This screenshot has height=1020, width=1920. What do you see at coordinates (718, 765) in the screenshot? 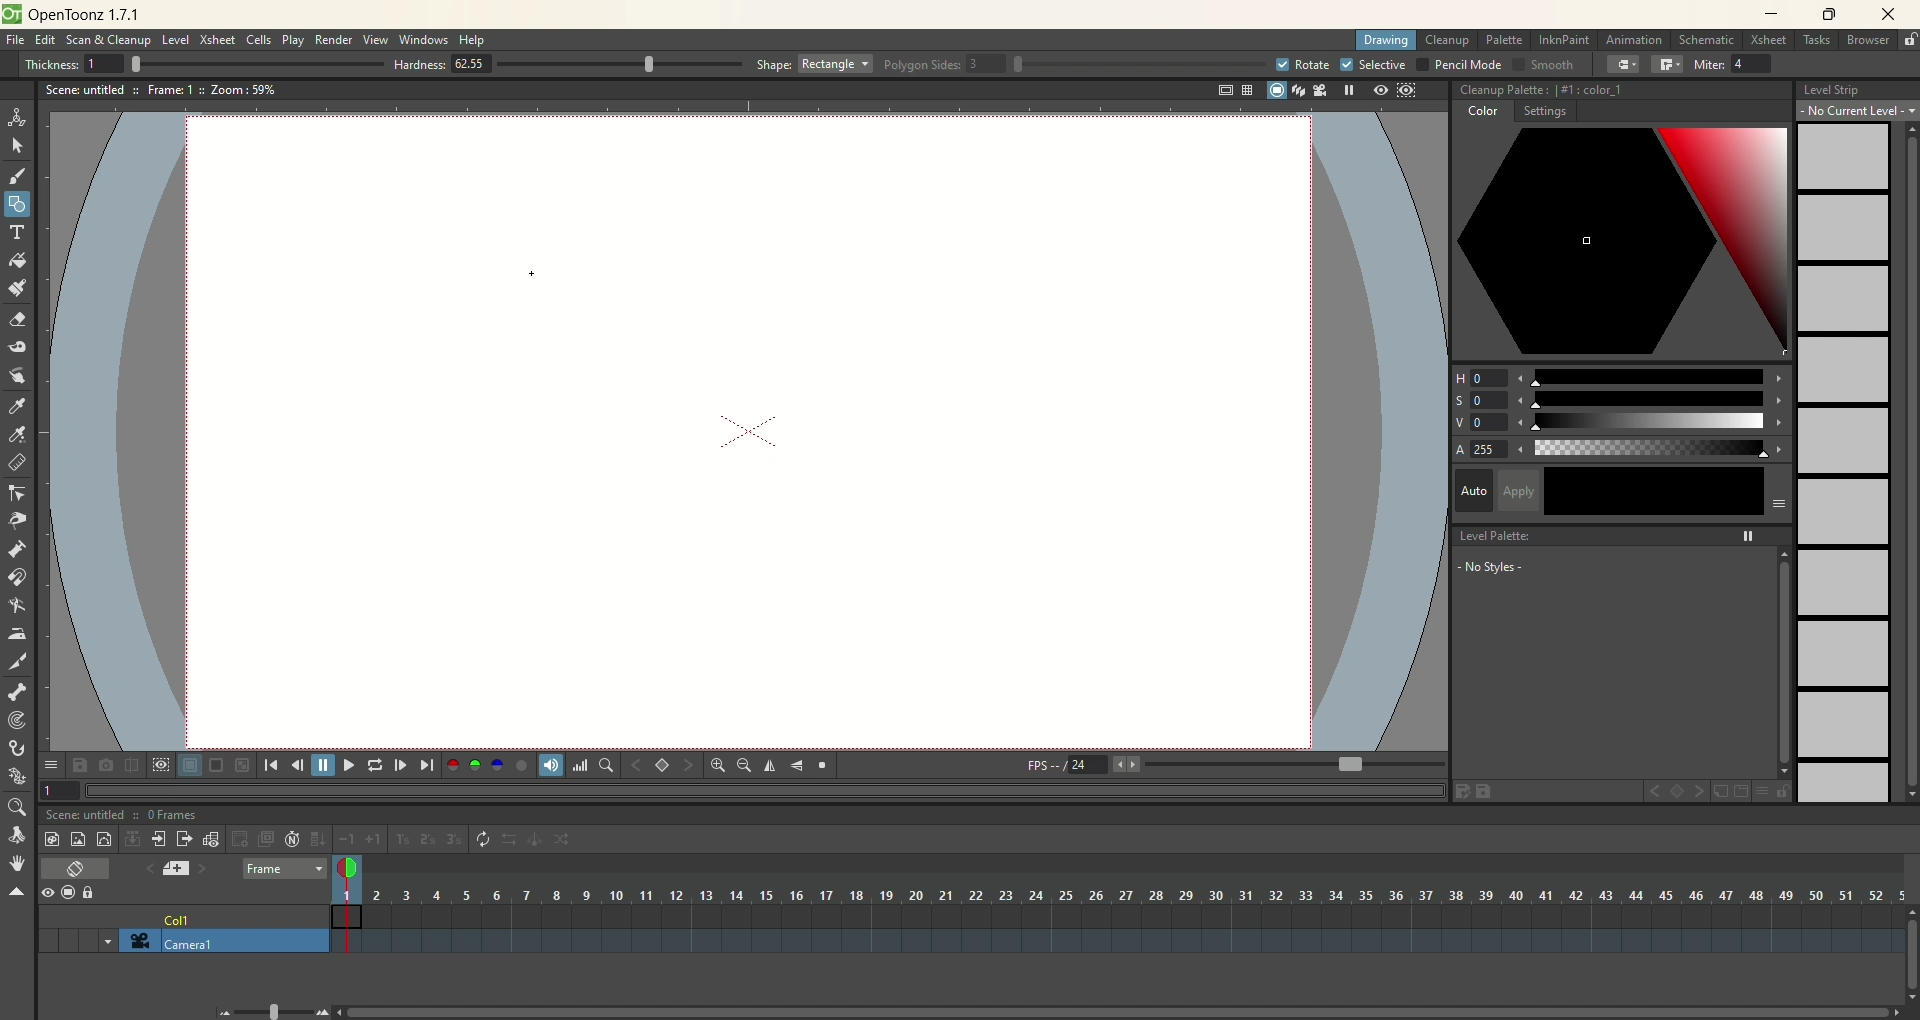
I see `zoom in` at bounding box center [718, 765].